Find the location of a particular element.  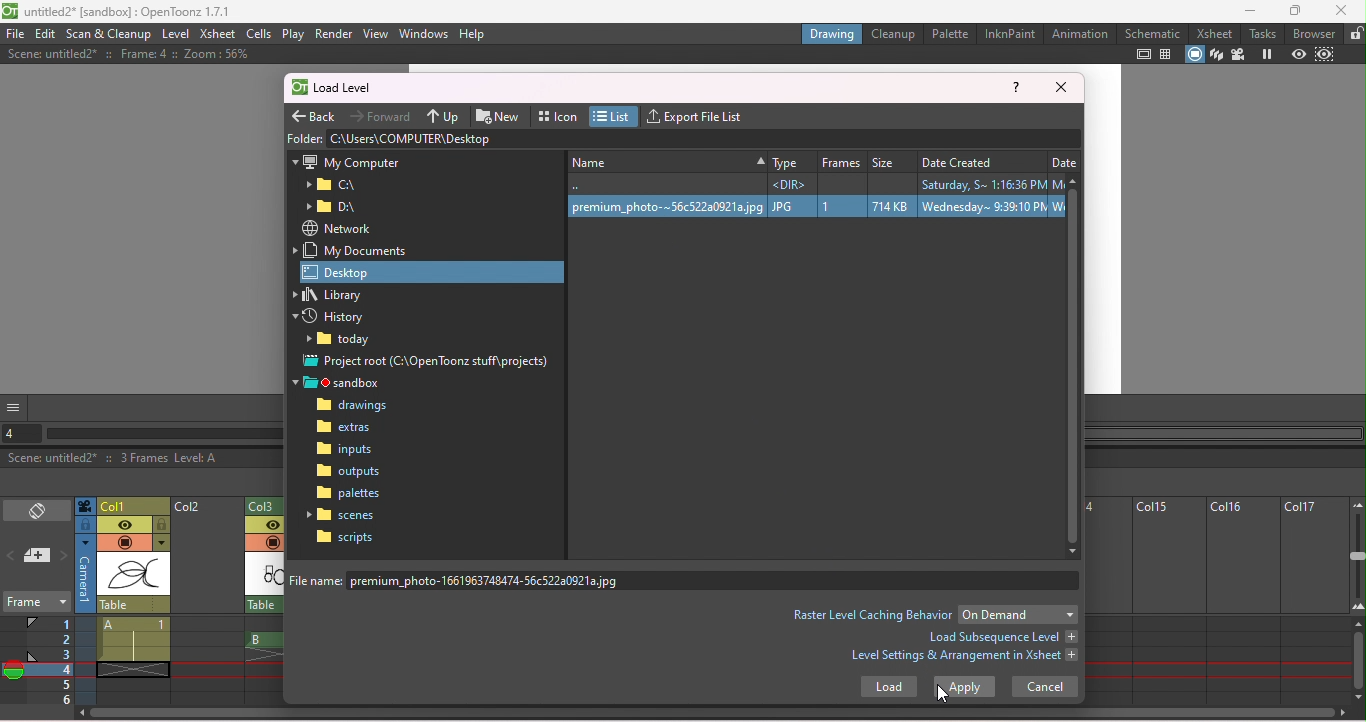

premium_photo-~56c522a0921ajpg JPG 1 714KB Wednesday~ 3:39:10 Ph W is located at coordinates (813, 207).